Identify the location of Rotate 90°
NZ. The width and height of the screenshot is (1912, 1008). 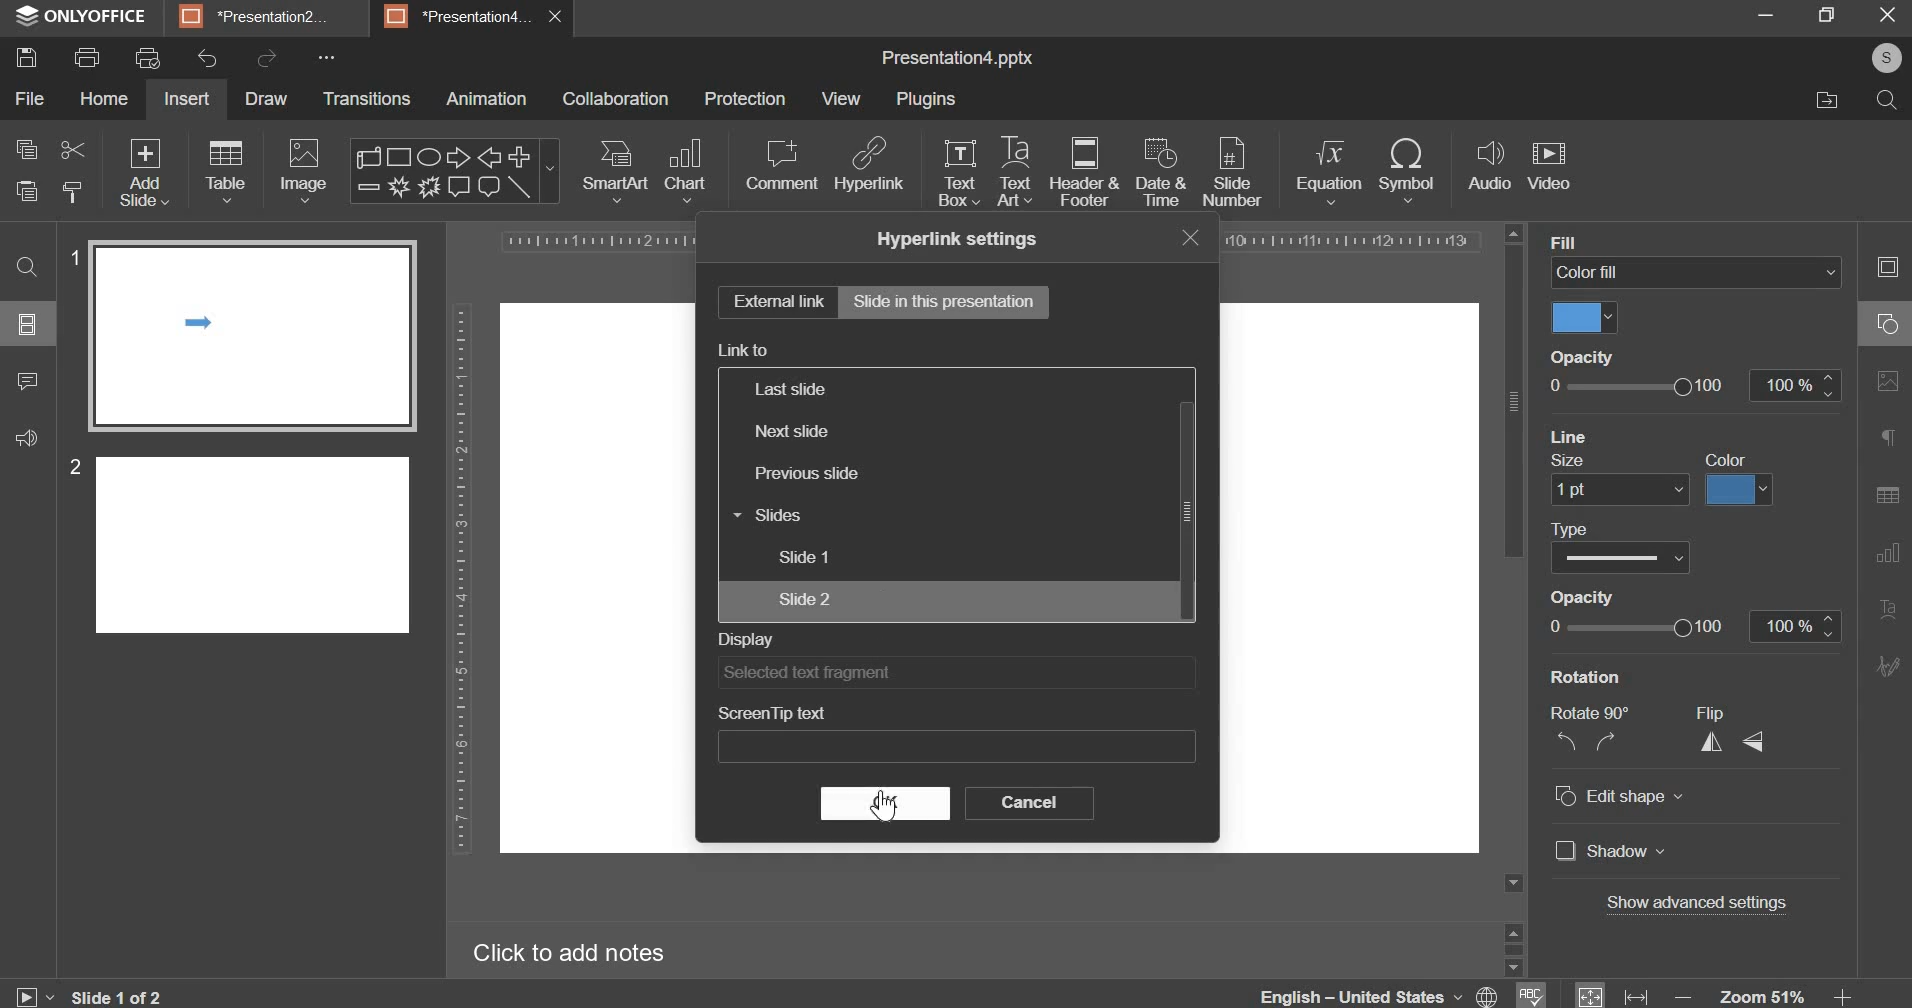
(1585, 732).